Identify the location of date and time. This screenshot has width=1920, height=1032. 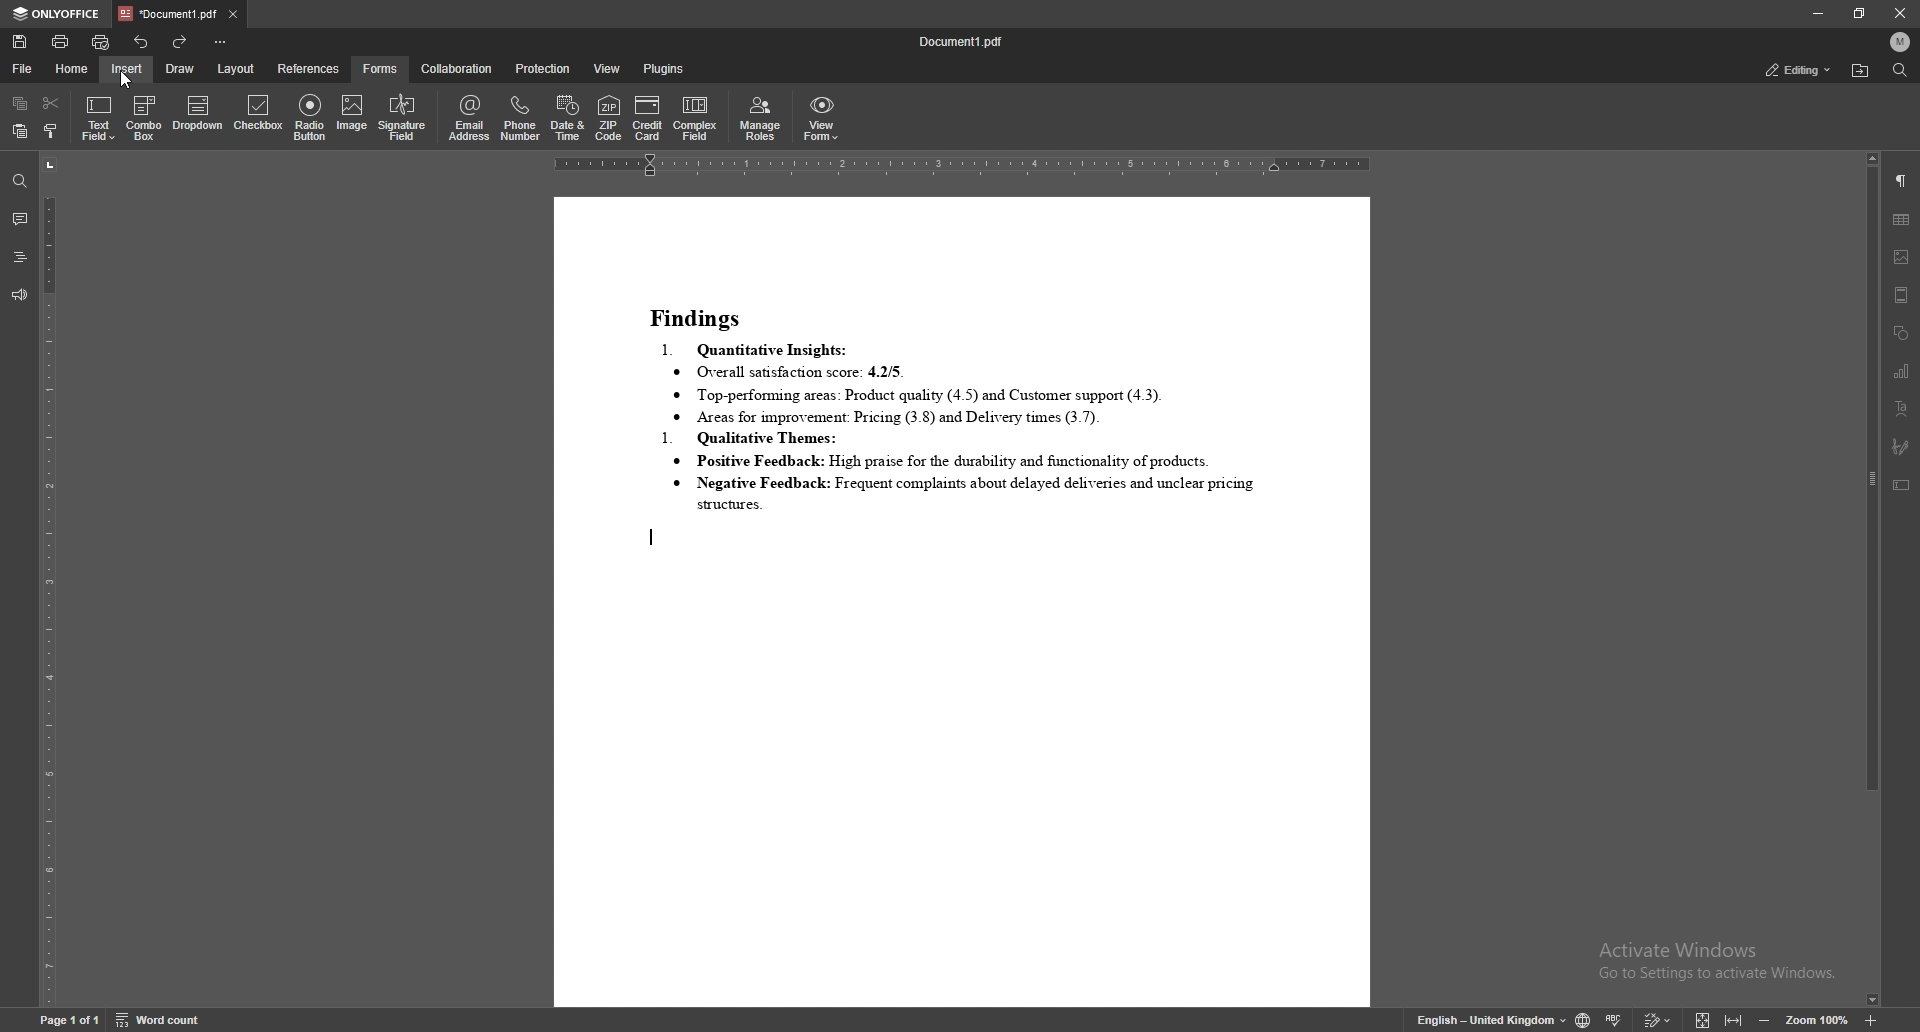
(568, 118).